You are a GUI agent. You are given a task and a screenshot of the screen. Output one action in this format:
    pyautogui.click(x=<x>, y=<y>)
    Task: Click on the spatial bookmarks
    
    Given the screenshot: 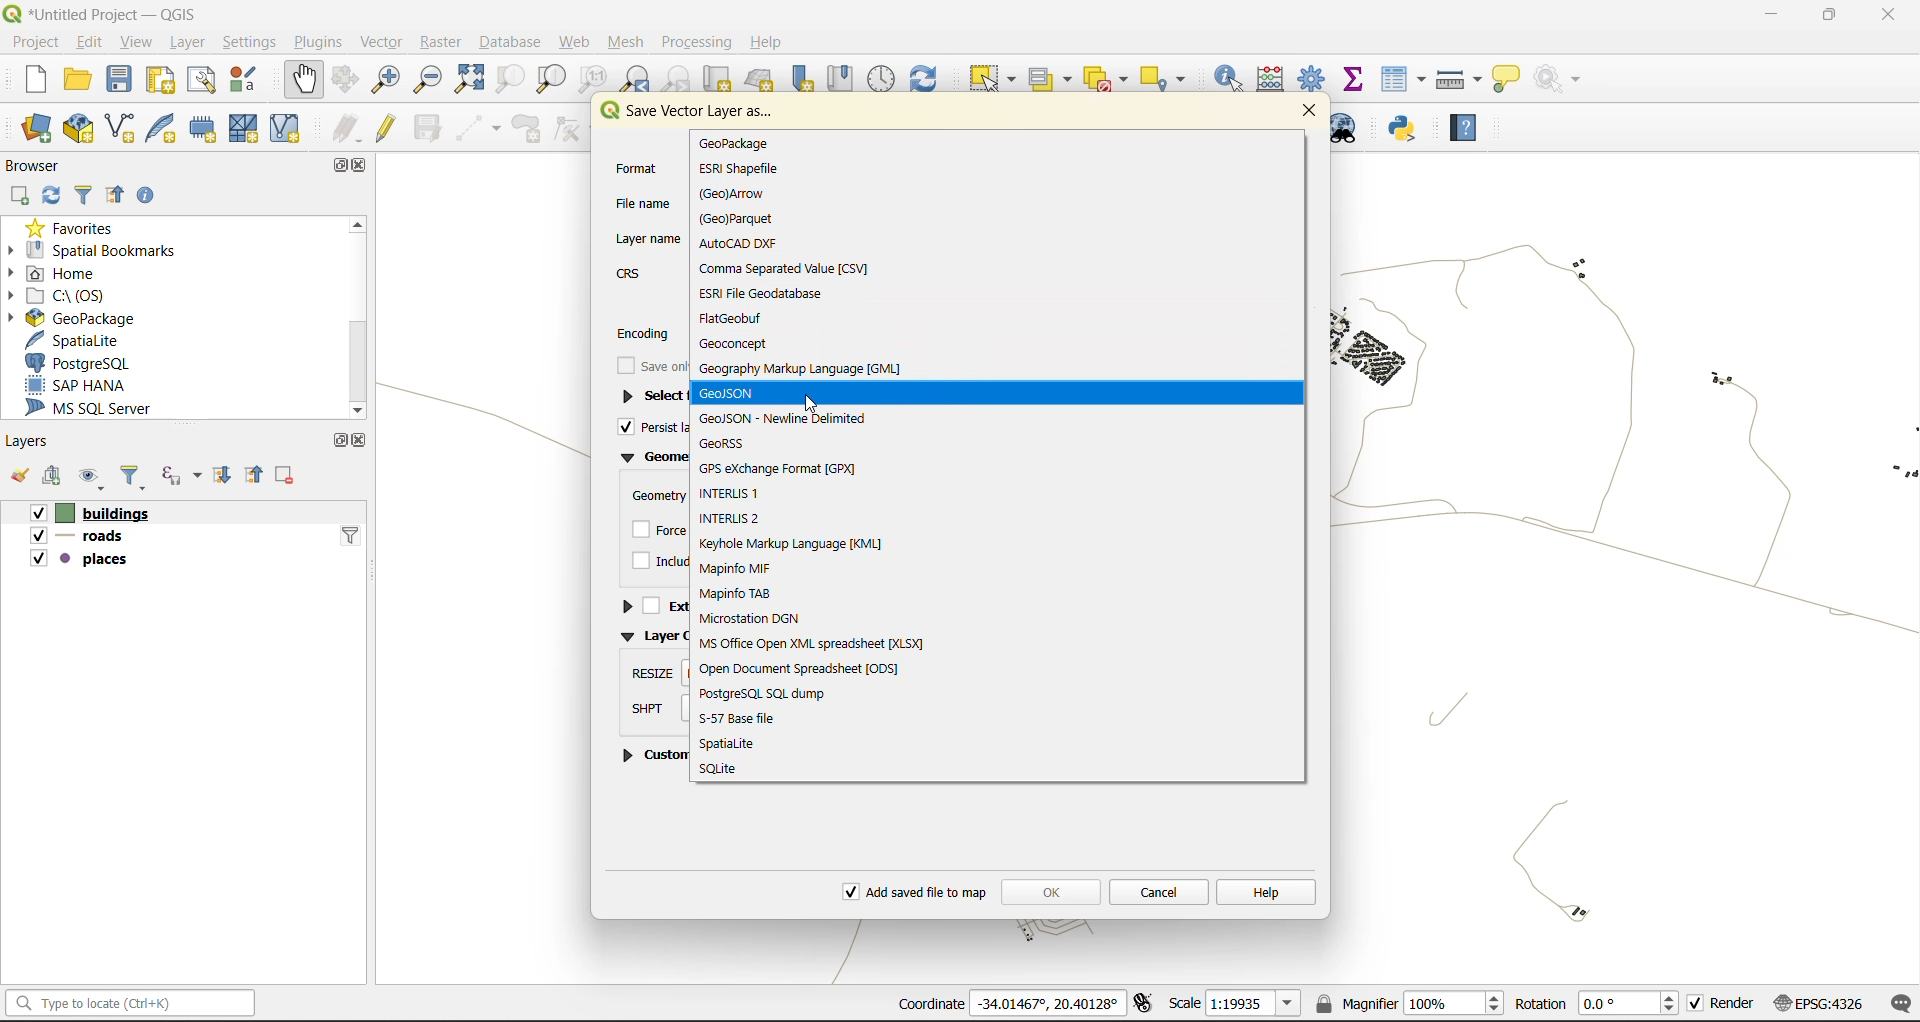 What is the action you would take?
    pyautogui.click(x=103, y=252)
    